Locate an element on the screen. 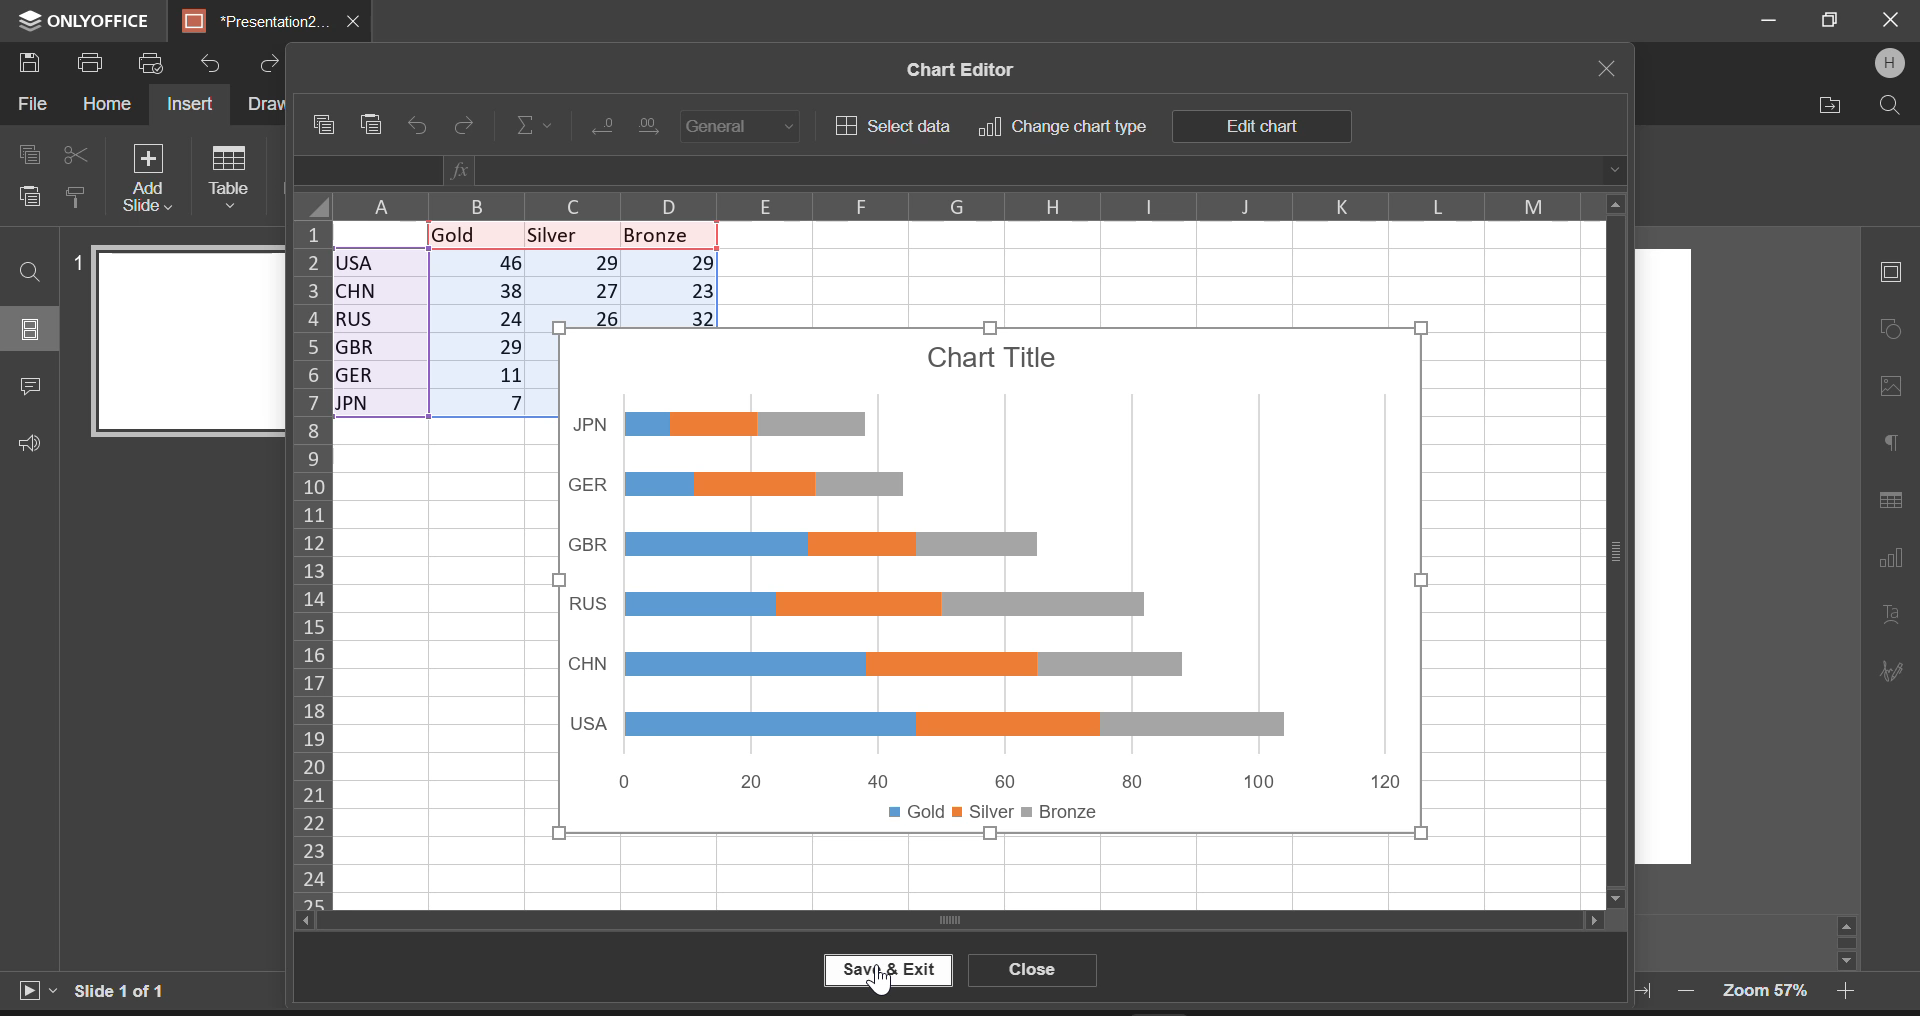 This screenshot has width=1920, height=1016. Table Settings is located at coordinates (1891, 501).